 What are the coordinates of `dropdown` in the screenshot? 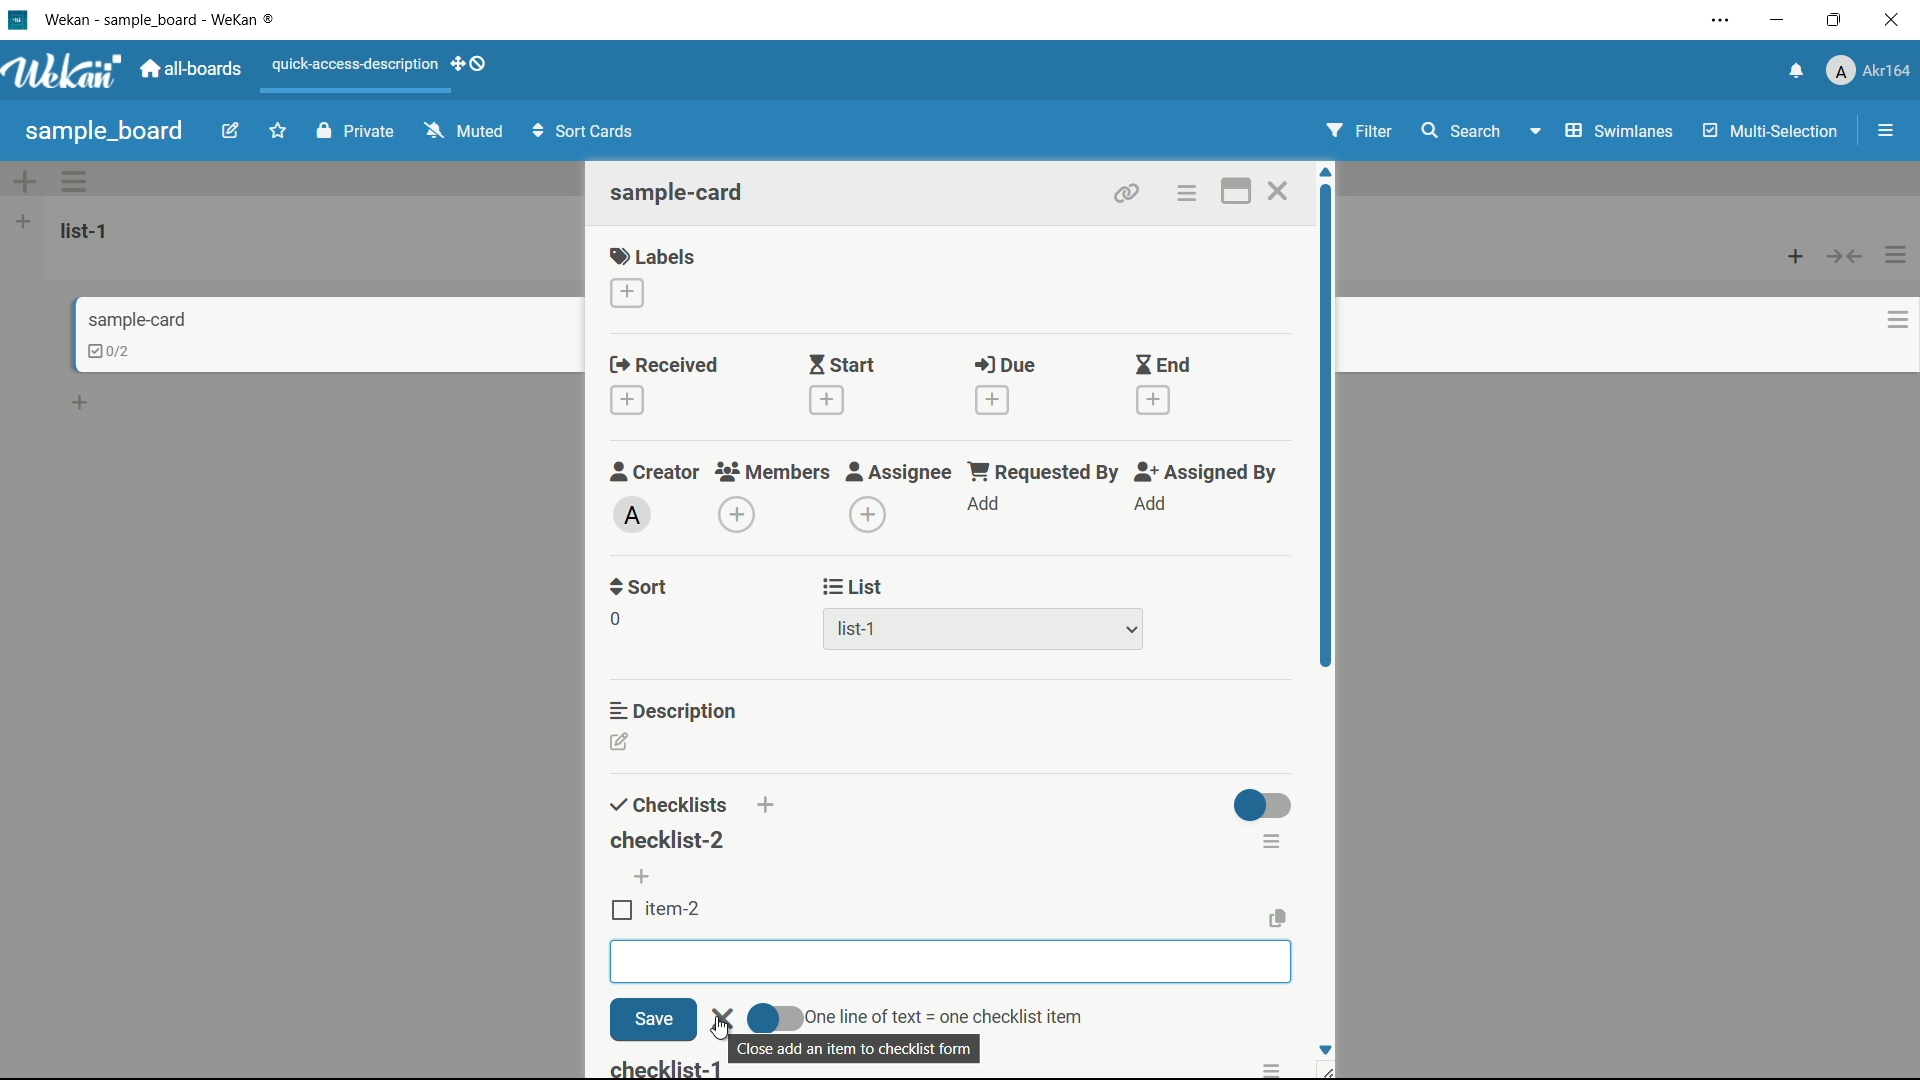 It's located at (1534, 135).